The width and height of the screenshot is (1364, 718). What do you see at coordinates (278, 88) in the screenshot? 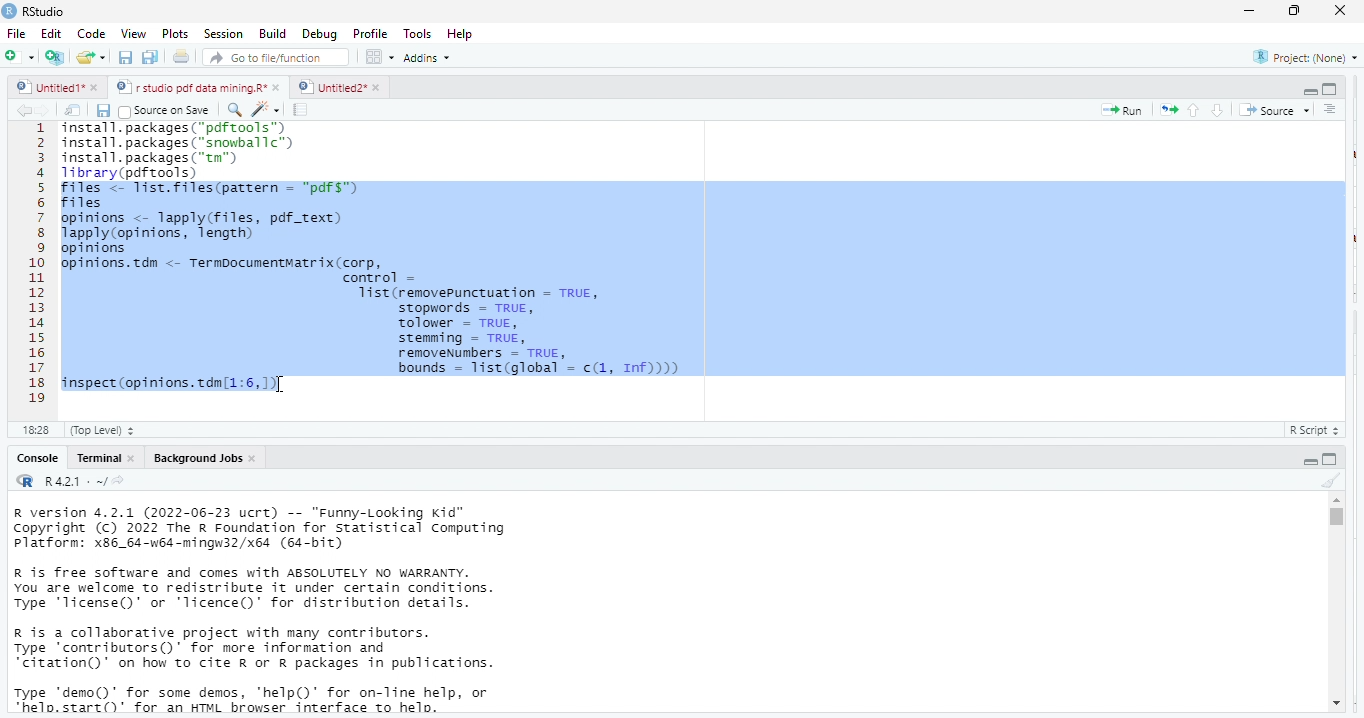
I see `close` at bounding box center [278, 88].